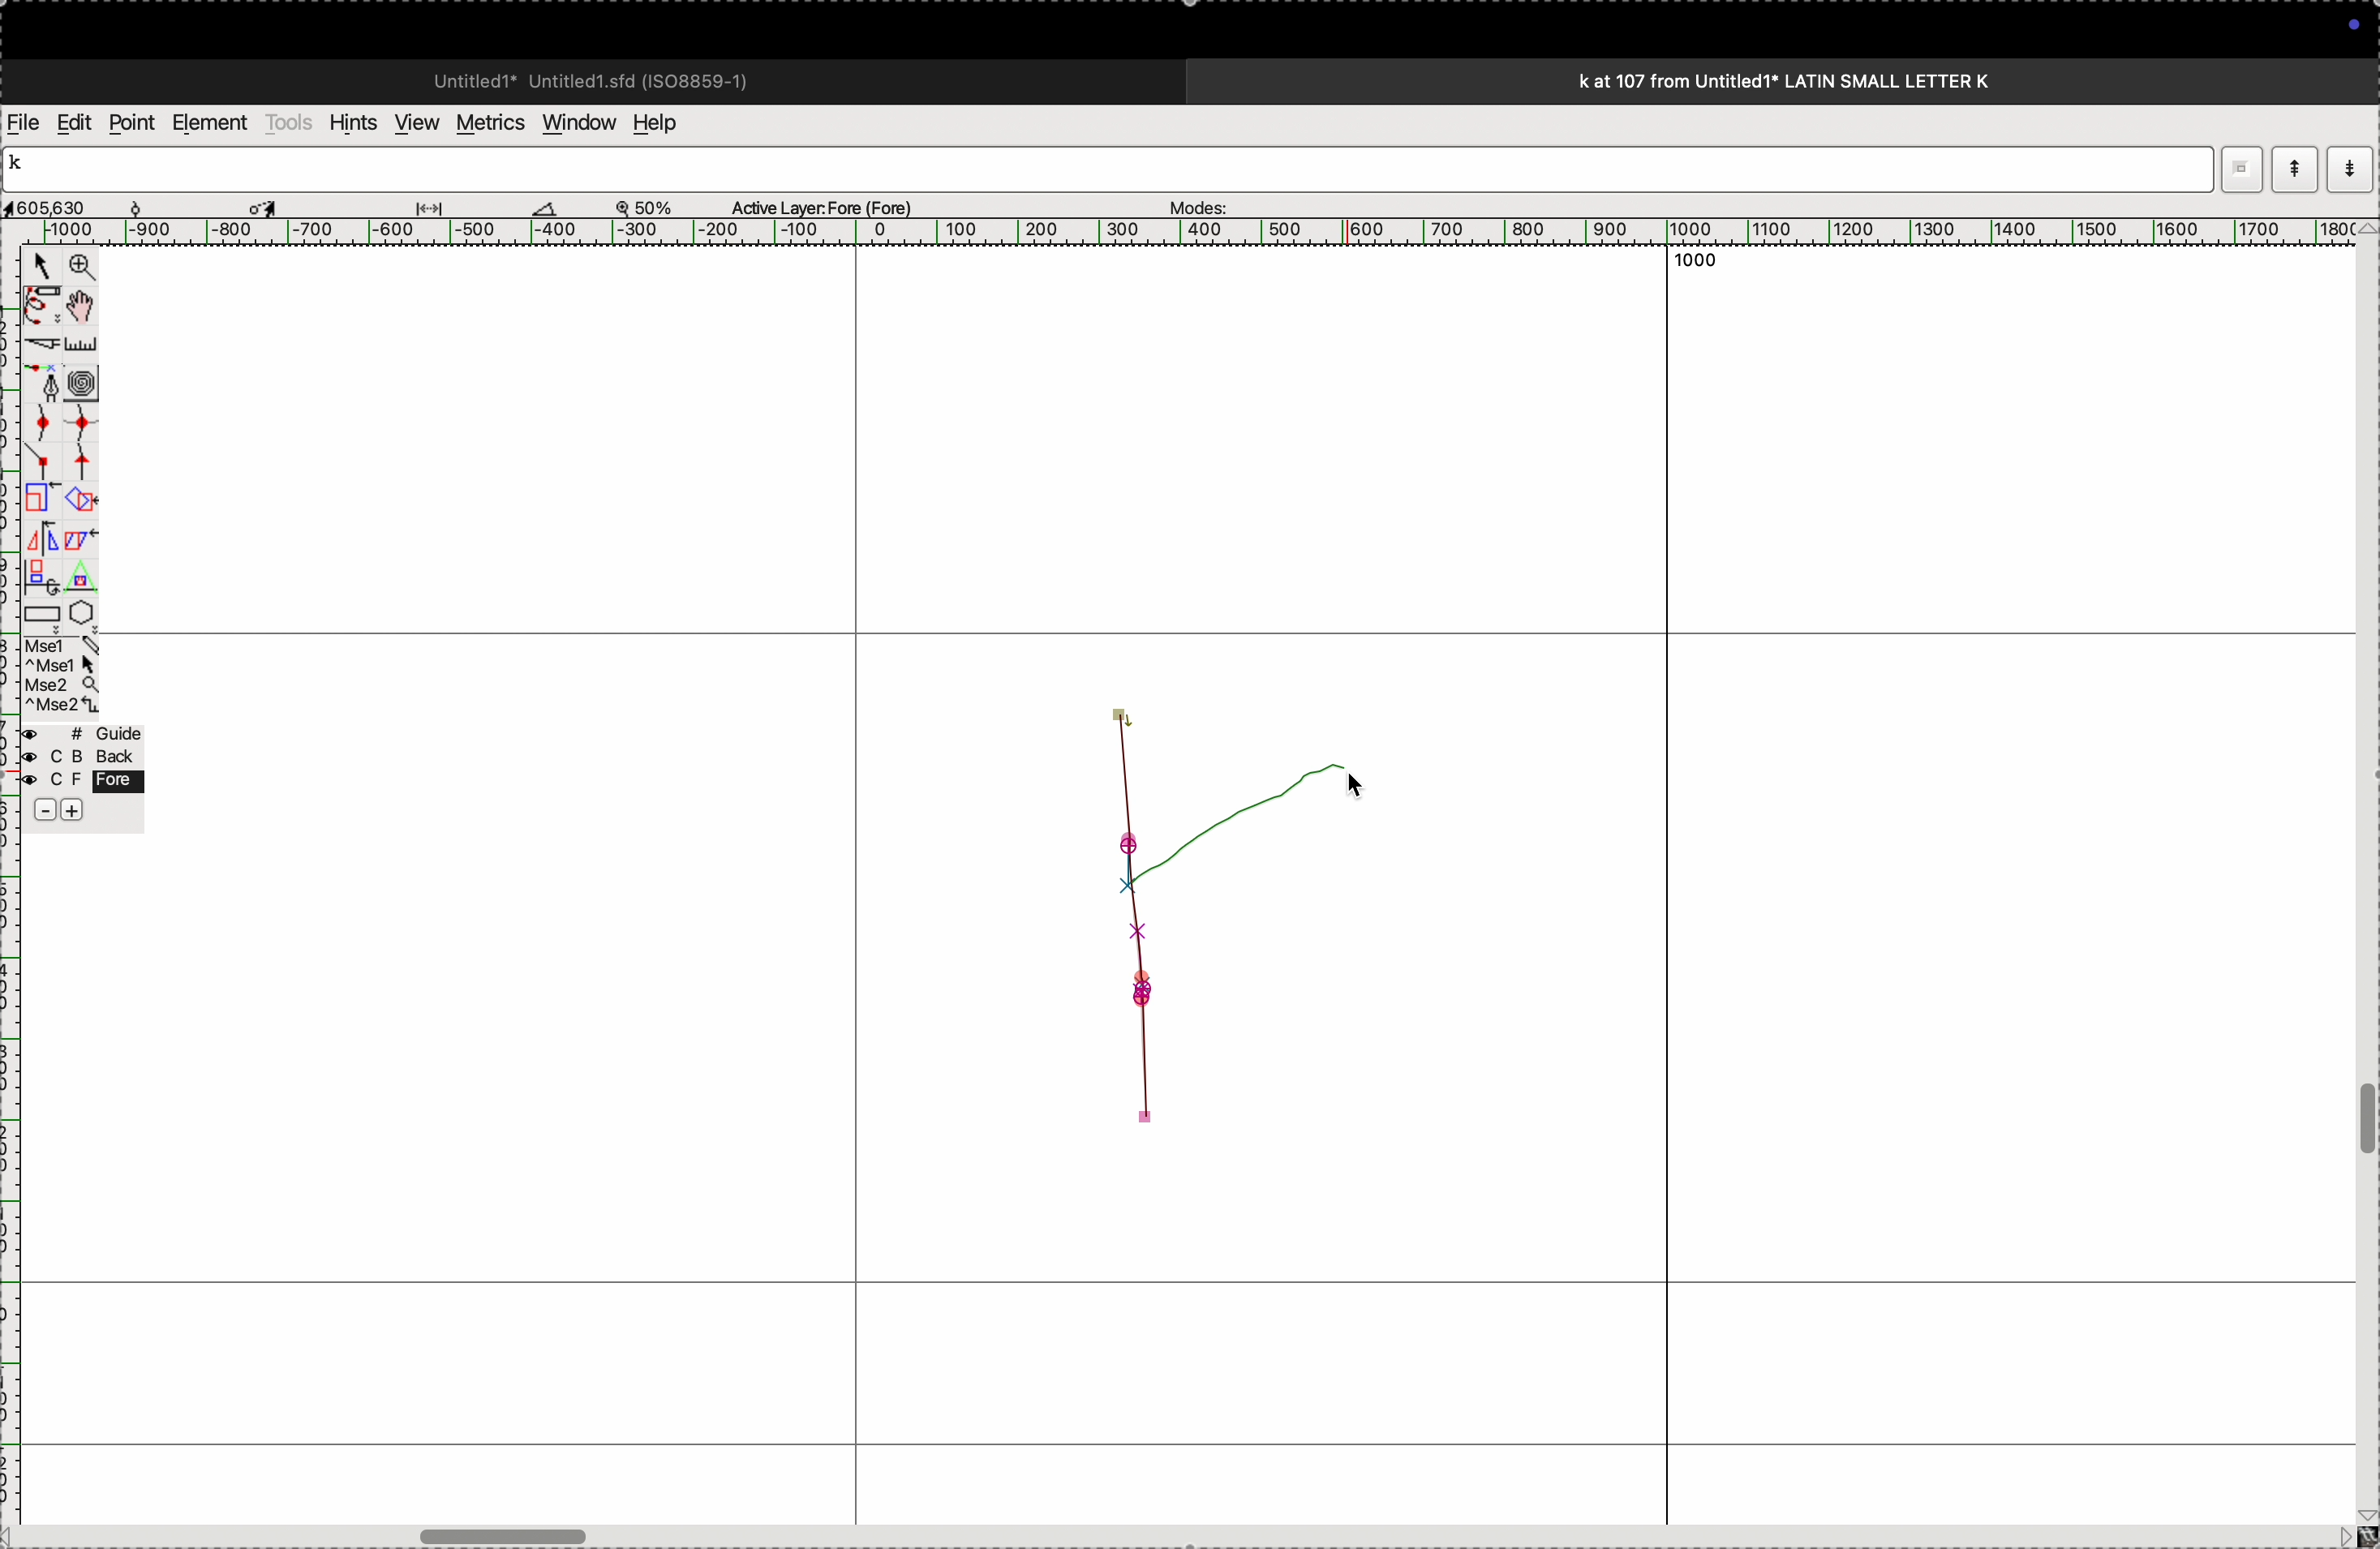  I want to click on edit, so click(73, 121).